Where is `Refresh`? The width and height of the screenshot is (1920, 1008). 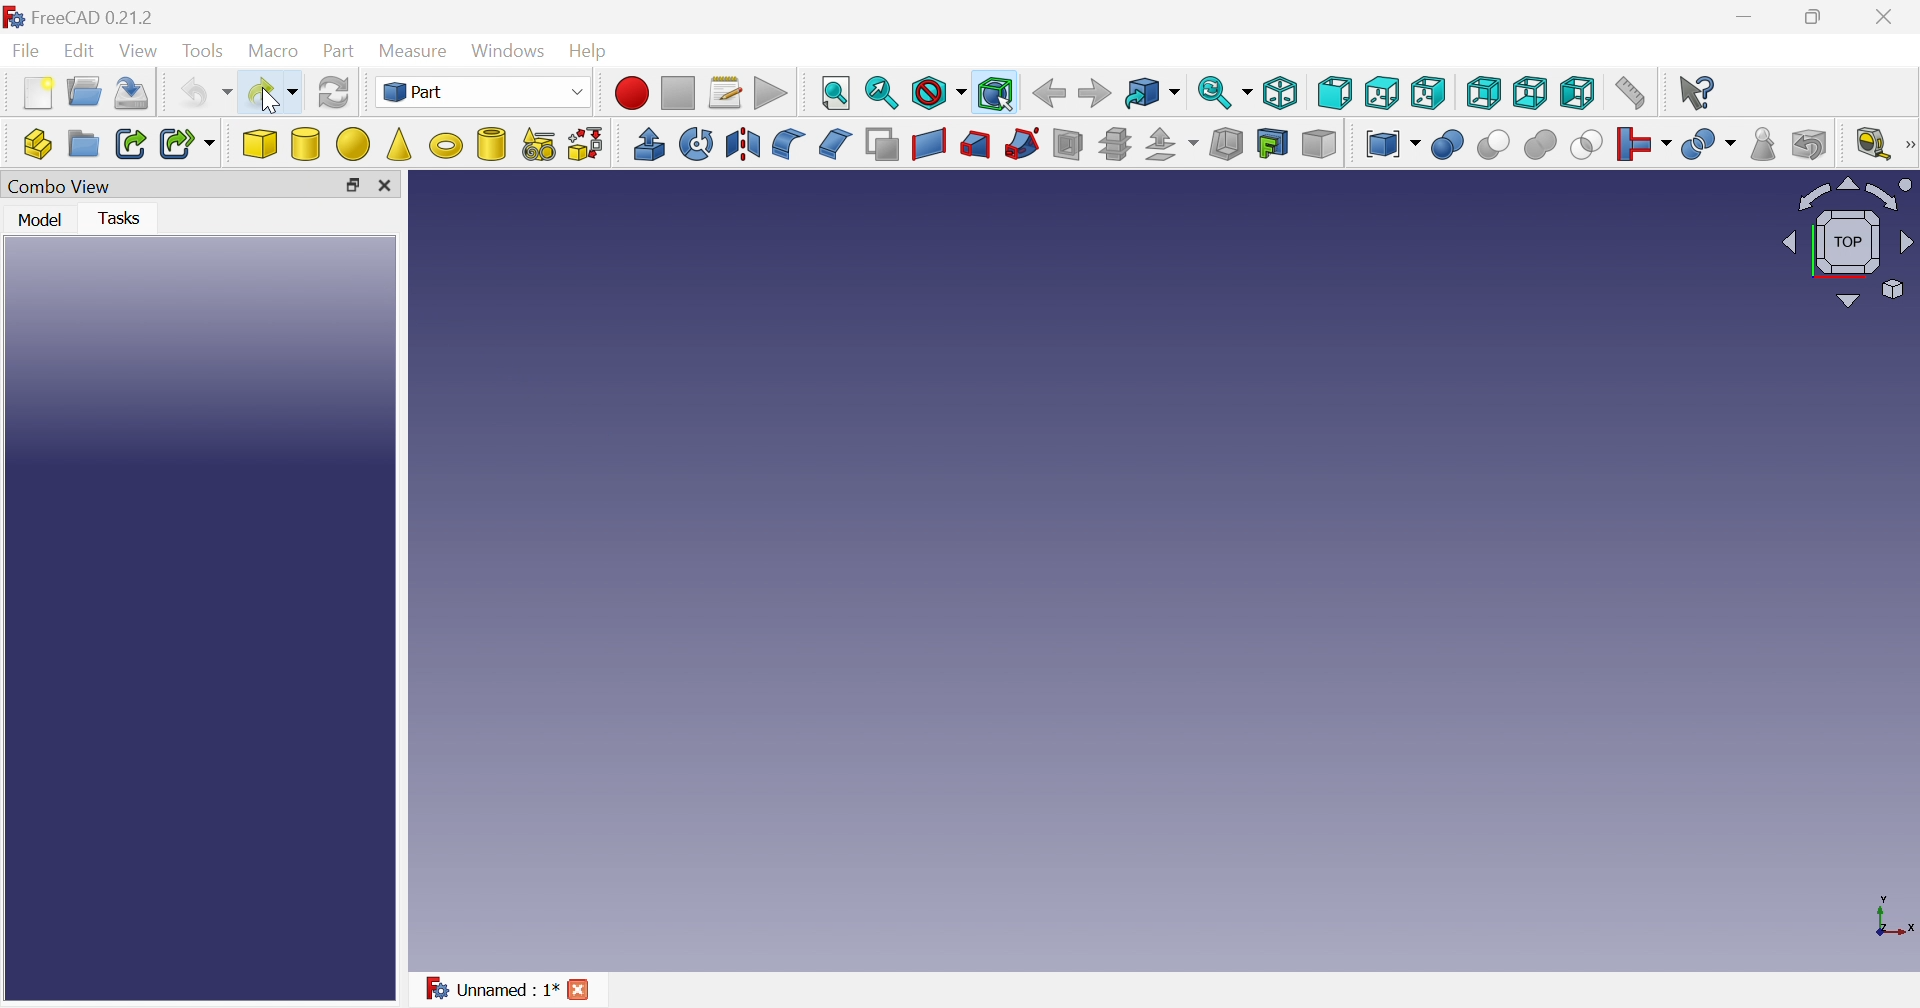
Refresh is located at coordinates (335, 92).